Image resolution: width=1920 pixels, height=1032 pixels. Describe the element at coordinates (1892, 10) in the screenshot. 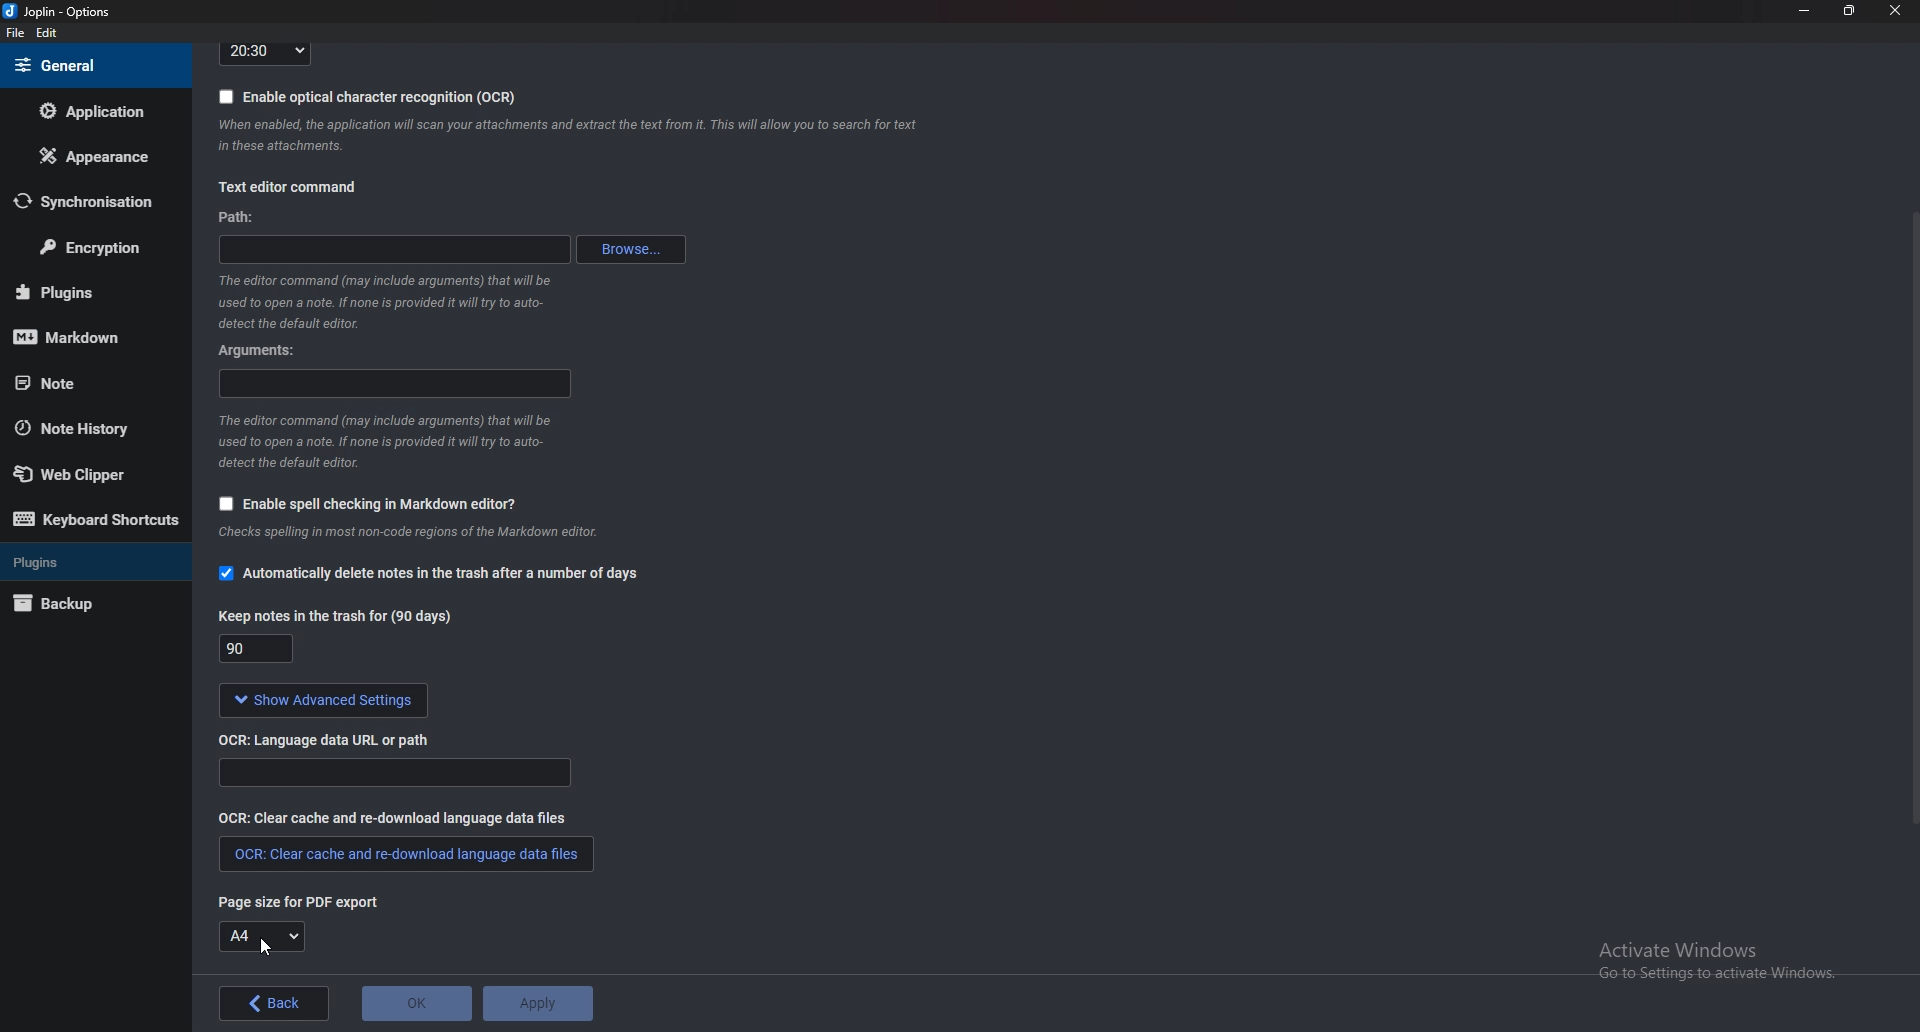

I see `close` at that location.